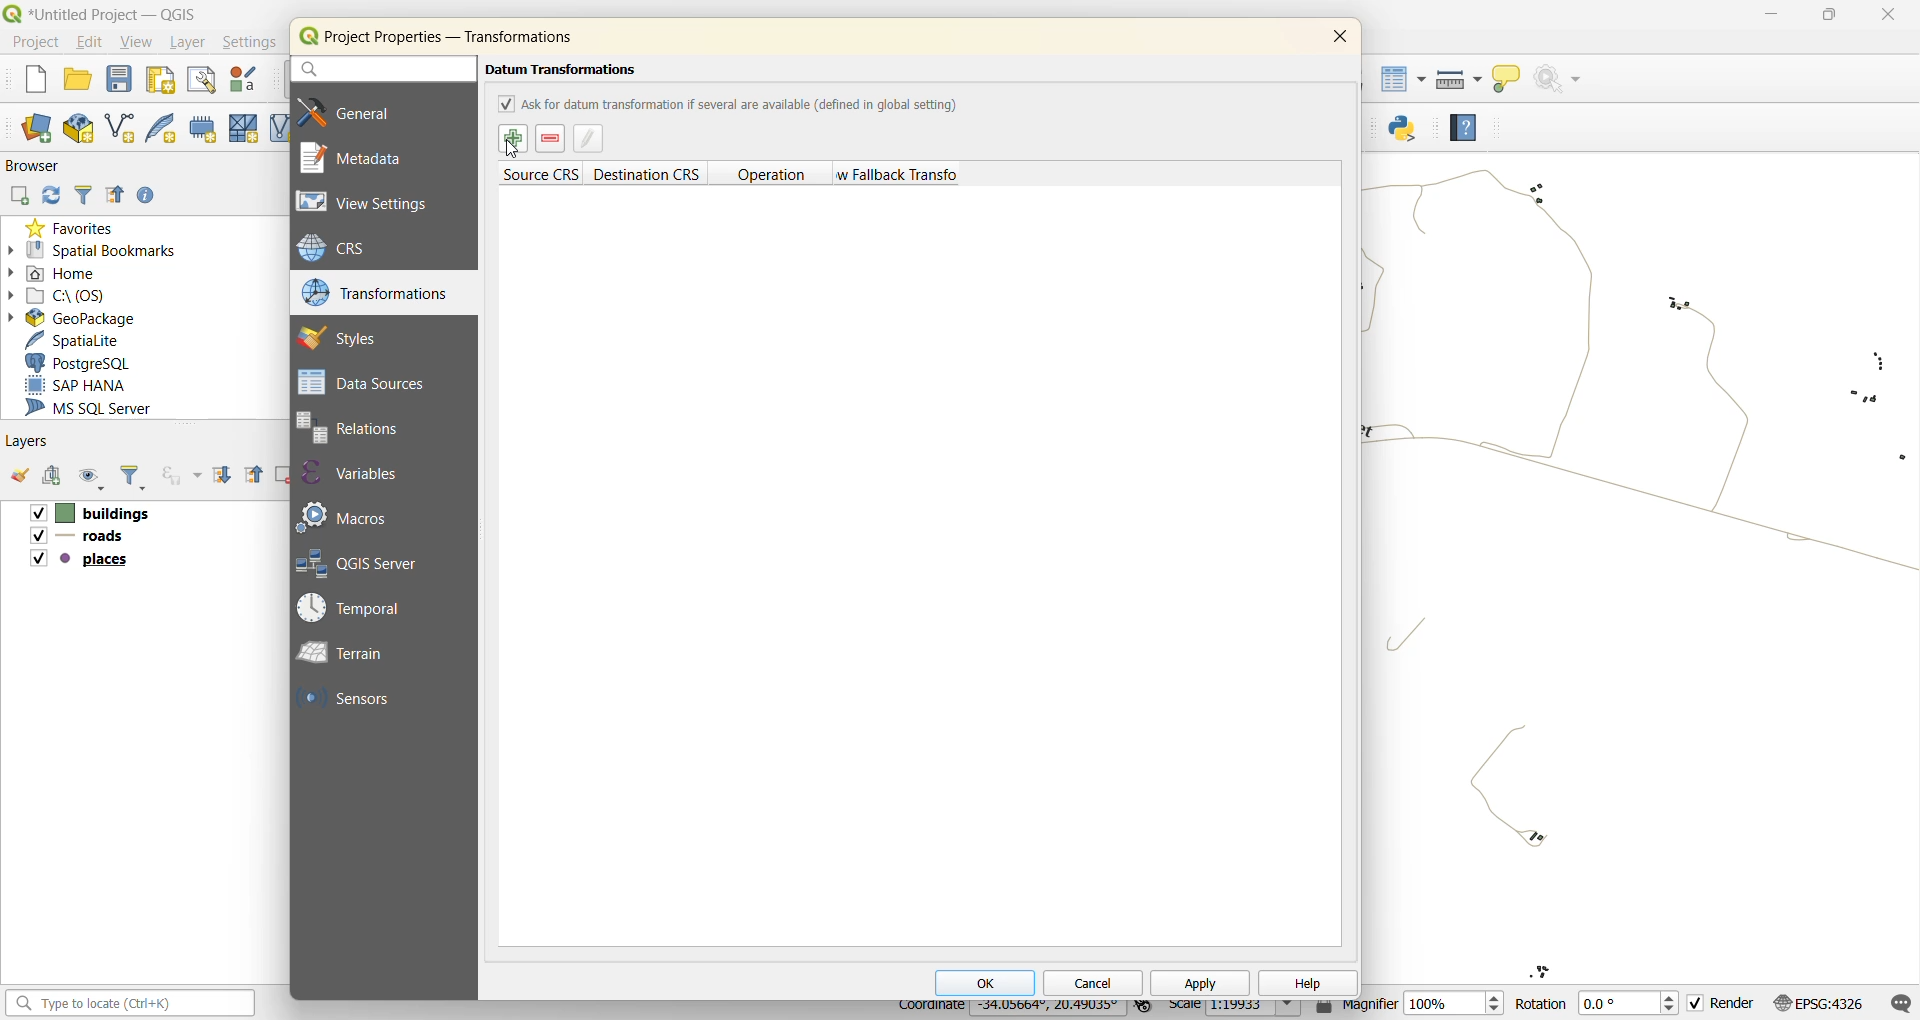 The image size is (1920, 1020). I want to click on enable properties, so click(148, 196).